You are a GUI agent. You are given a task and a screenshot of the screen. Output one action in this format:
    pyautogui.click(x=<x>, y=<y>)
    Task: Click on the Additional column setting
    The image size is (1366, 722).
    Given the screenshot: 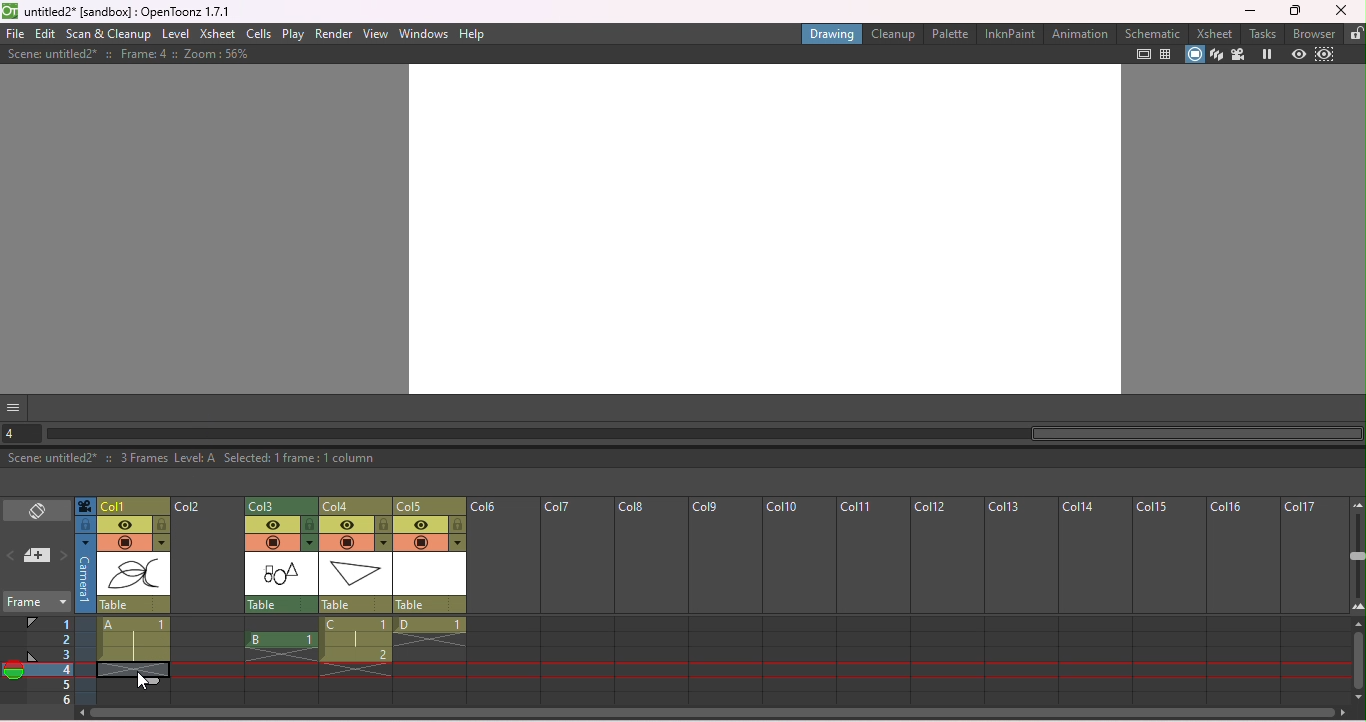 What is the action you would take?
    pyautogui.click(x=161, y=543)
    